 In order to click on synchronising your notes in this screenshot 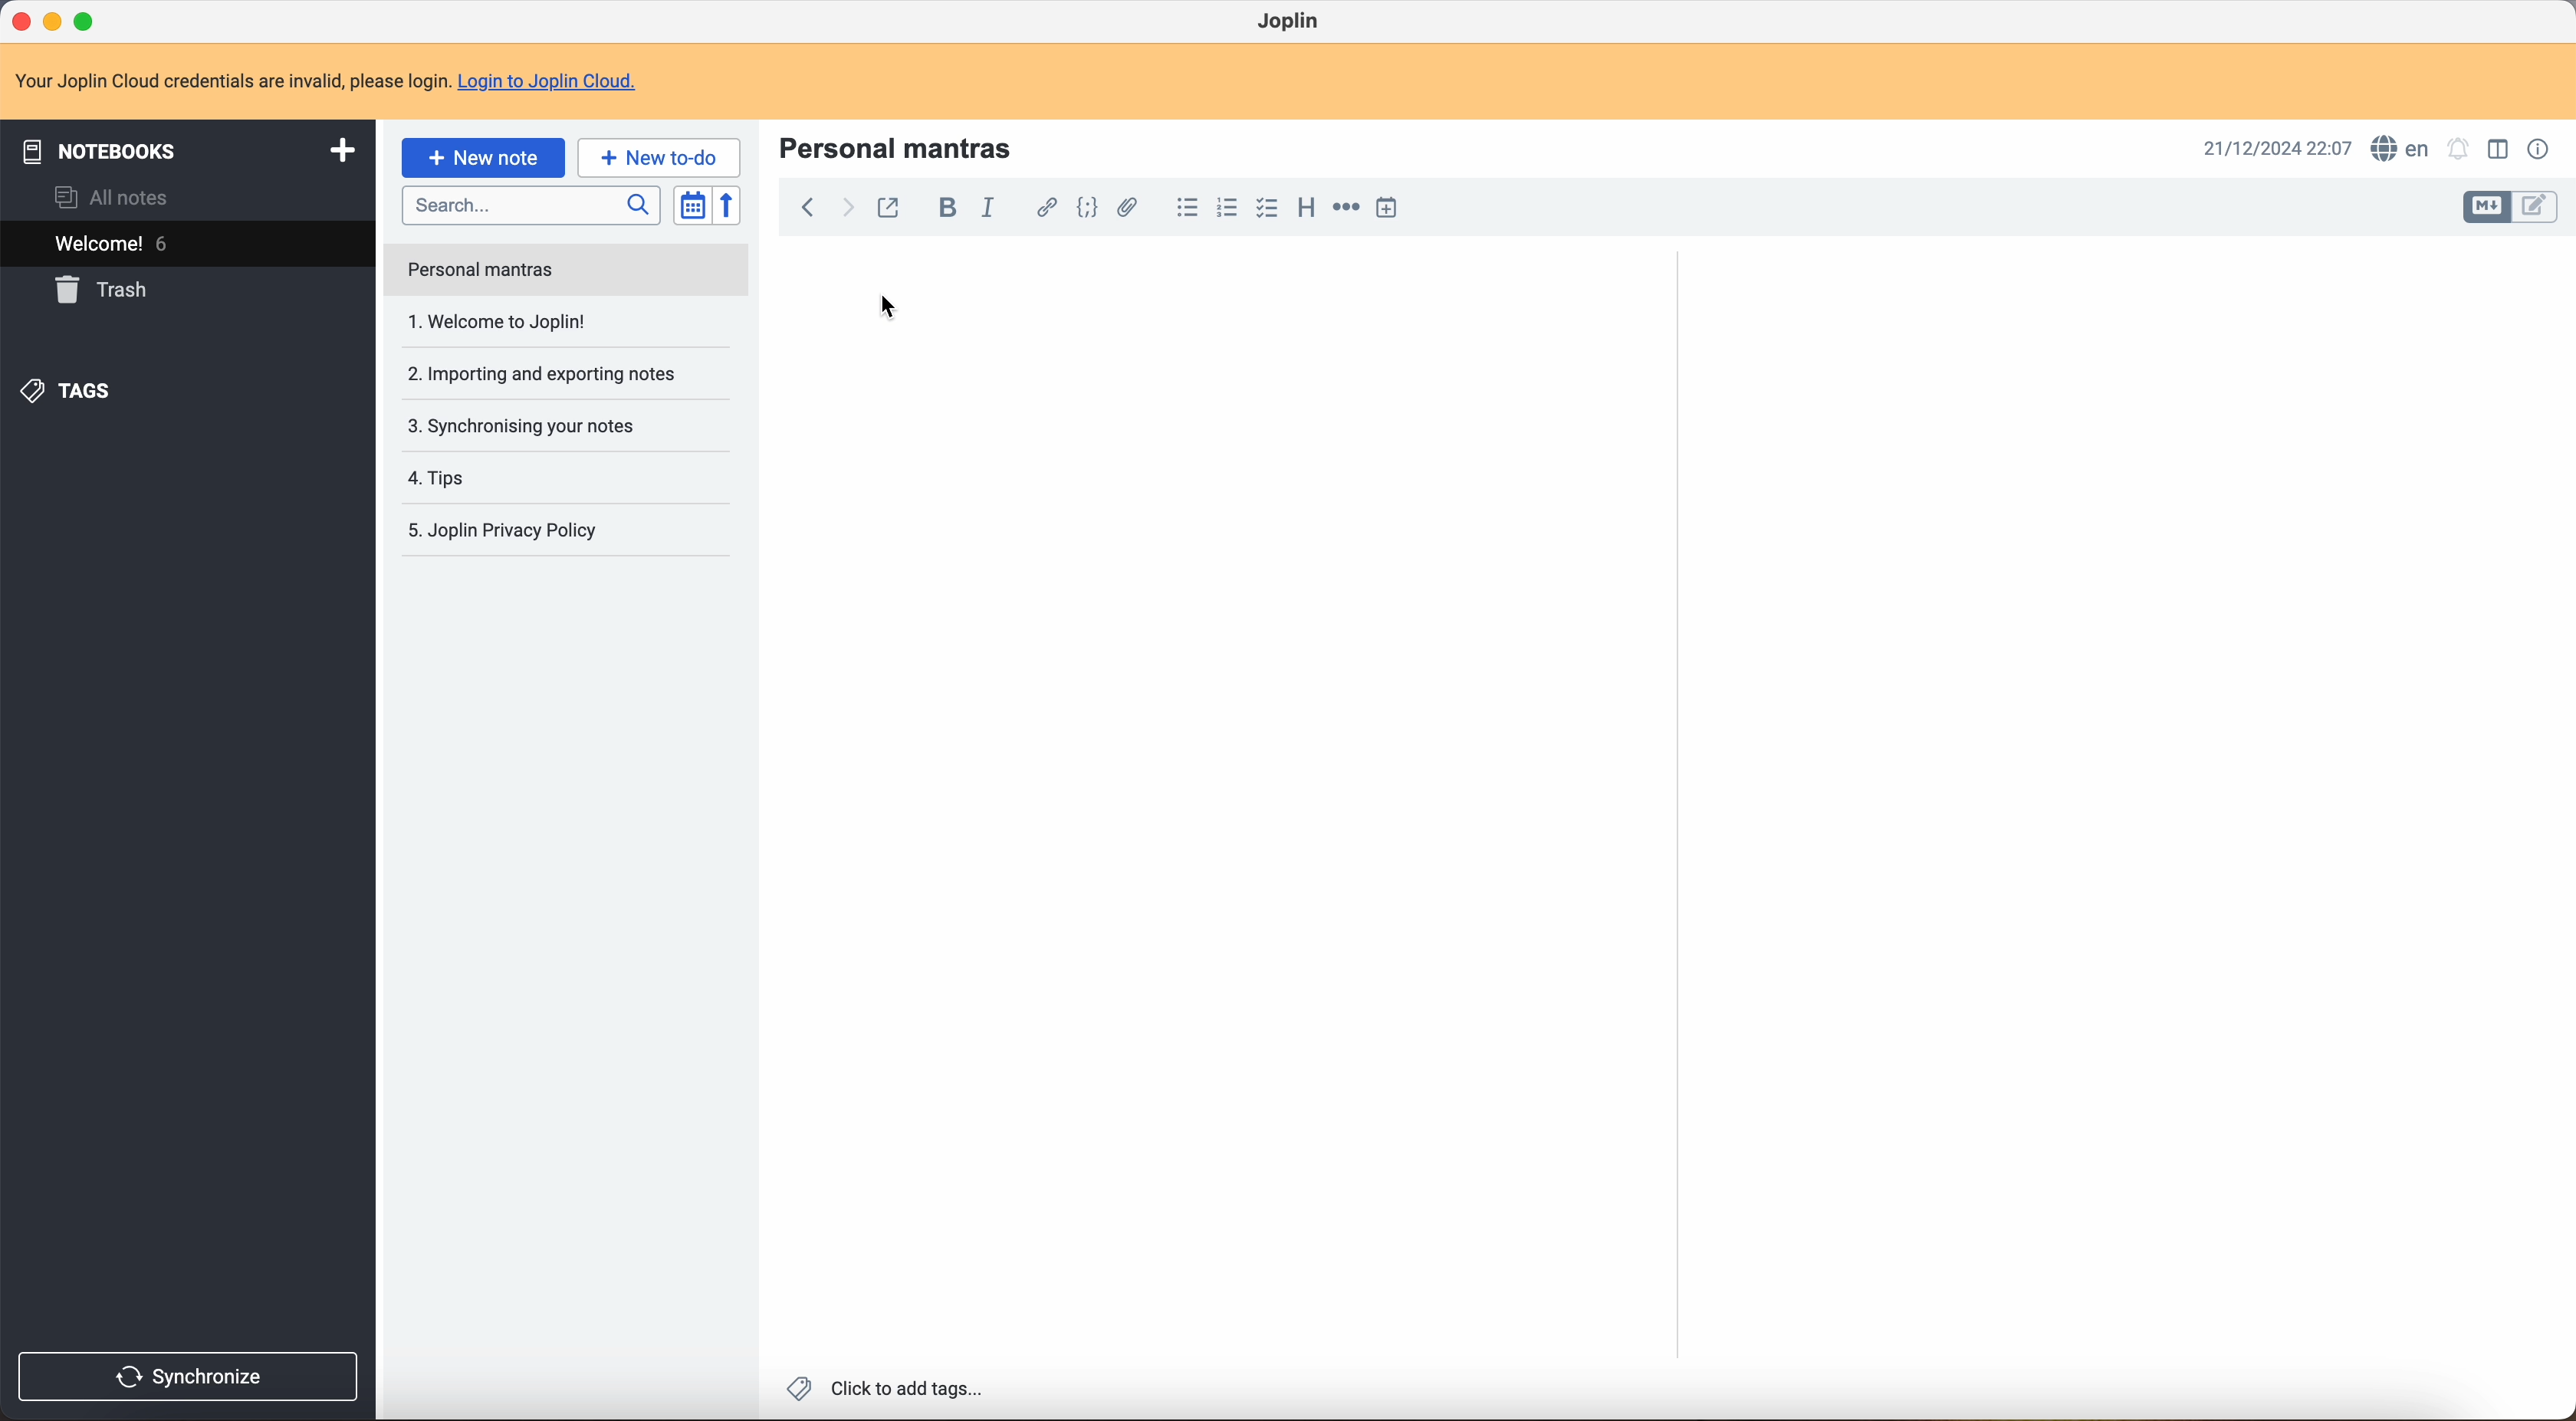, I will do `click(552, 380)`.